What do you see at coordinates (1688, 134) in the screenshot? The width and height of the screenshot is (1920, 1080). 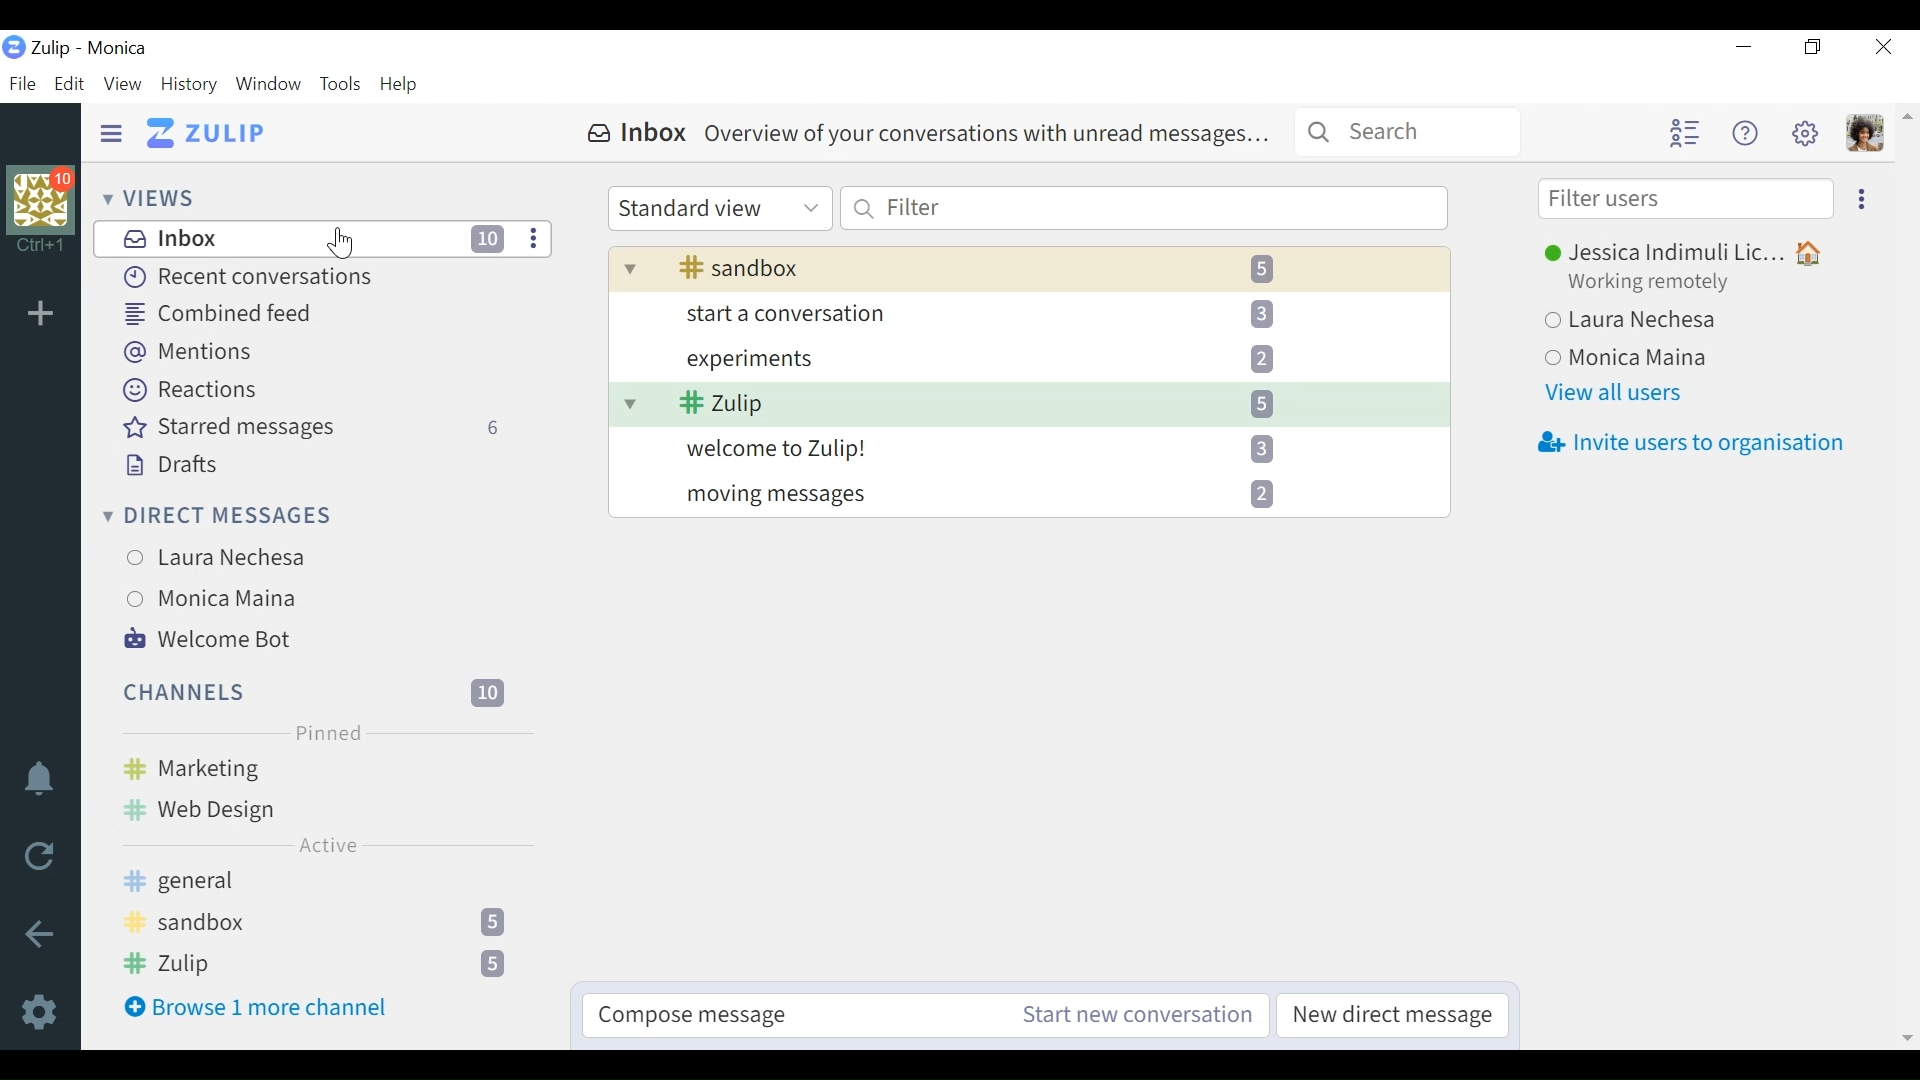 I see `Hide user list` at bounding box center [1688, 134].